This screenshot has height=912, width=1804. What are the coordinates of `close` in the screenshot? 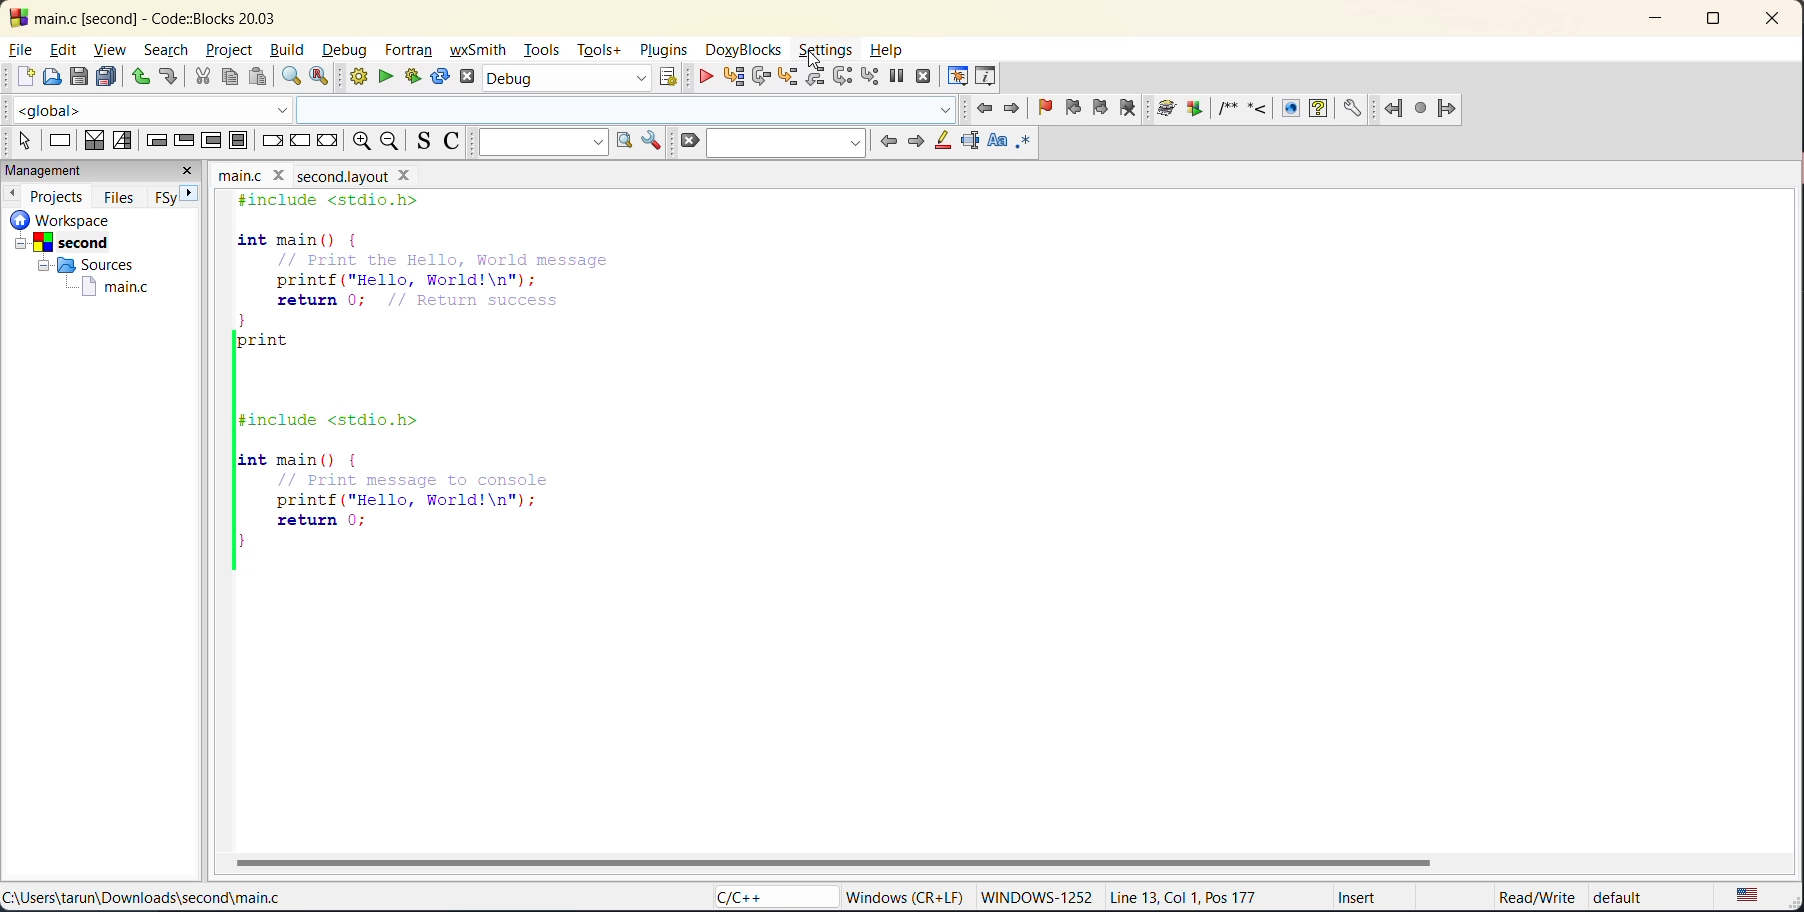 It's located at (1766, 22).